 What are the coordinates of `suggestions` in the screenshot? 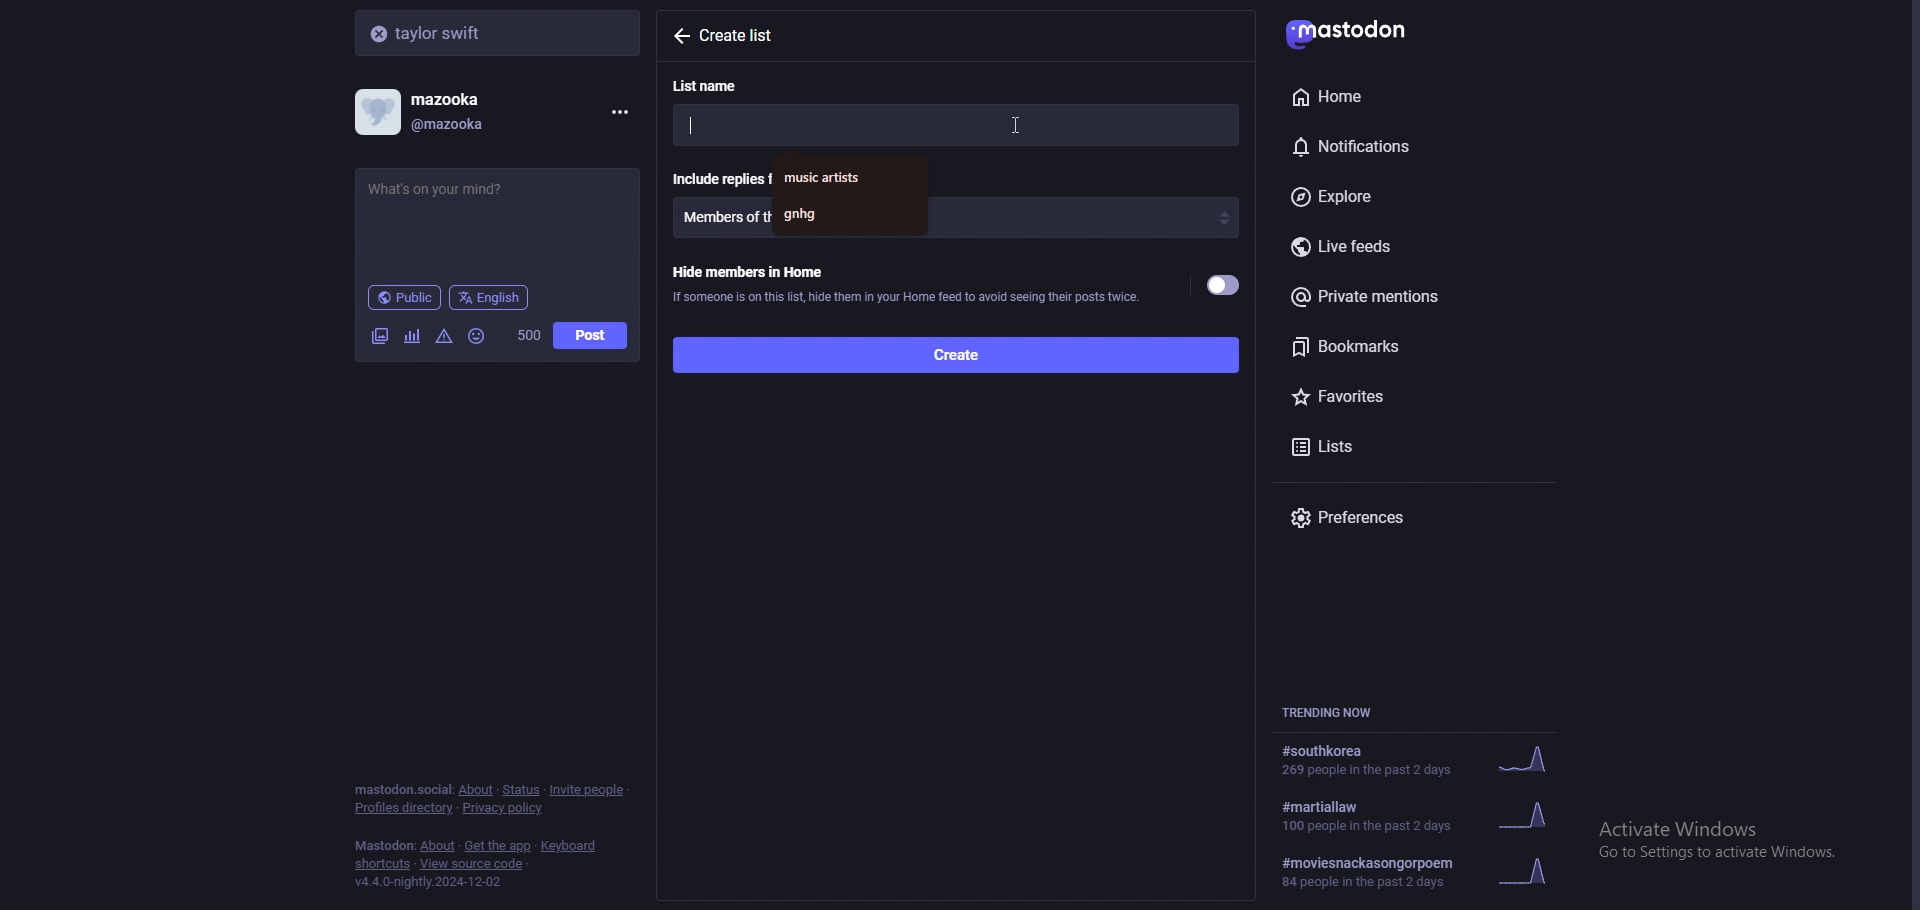 It's located at (850, 194).